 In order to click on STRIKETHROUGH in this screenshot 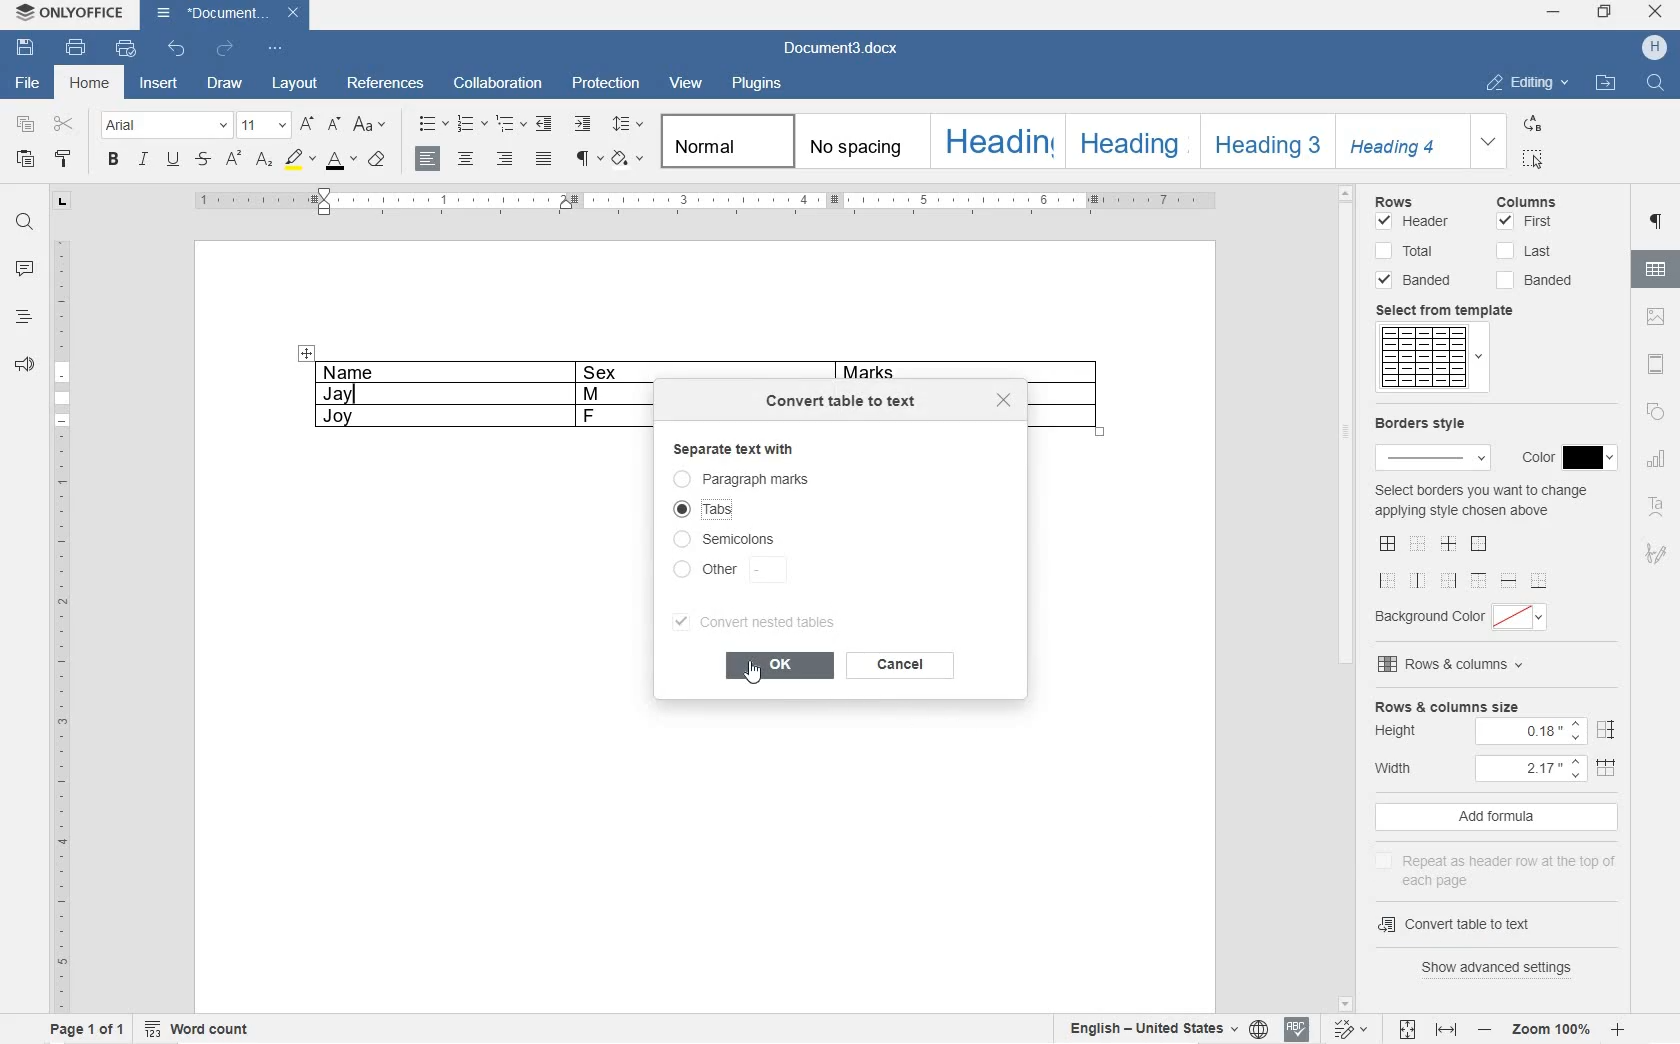, I will do `click(202, 161)`.